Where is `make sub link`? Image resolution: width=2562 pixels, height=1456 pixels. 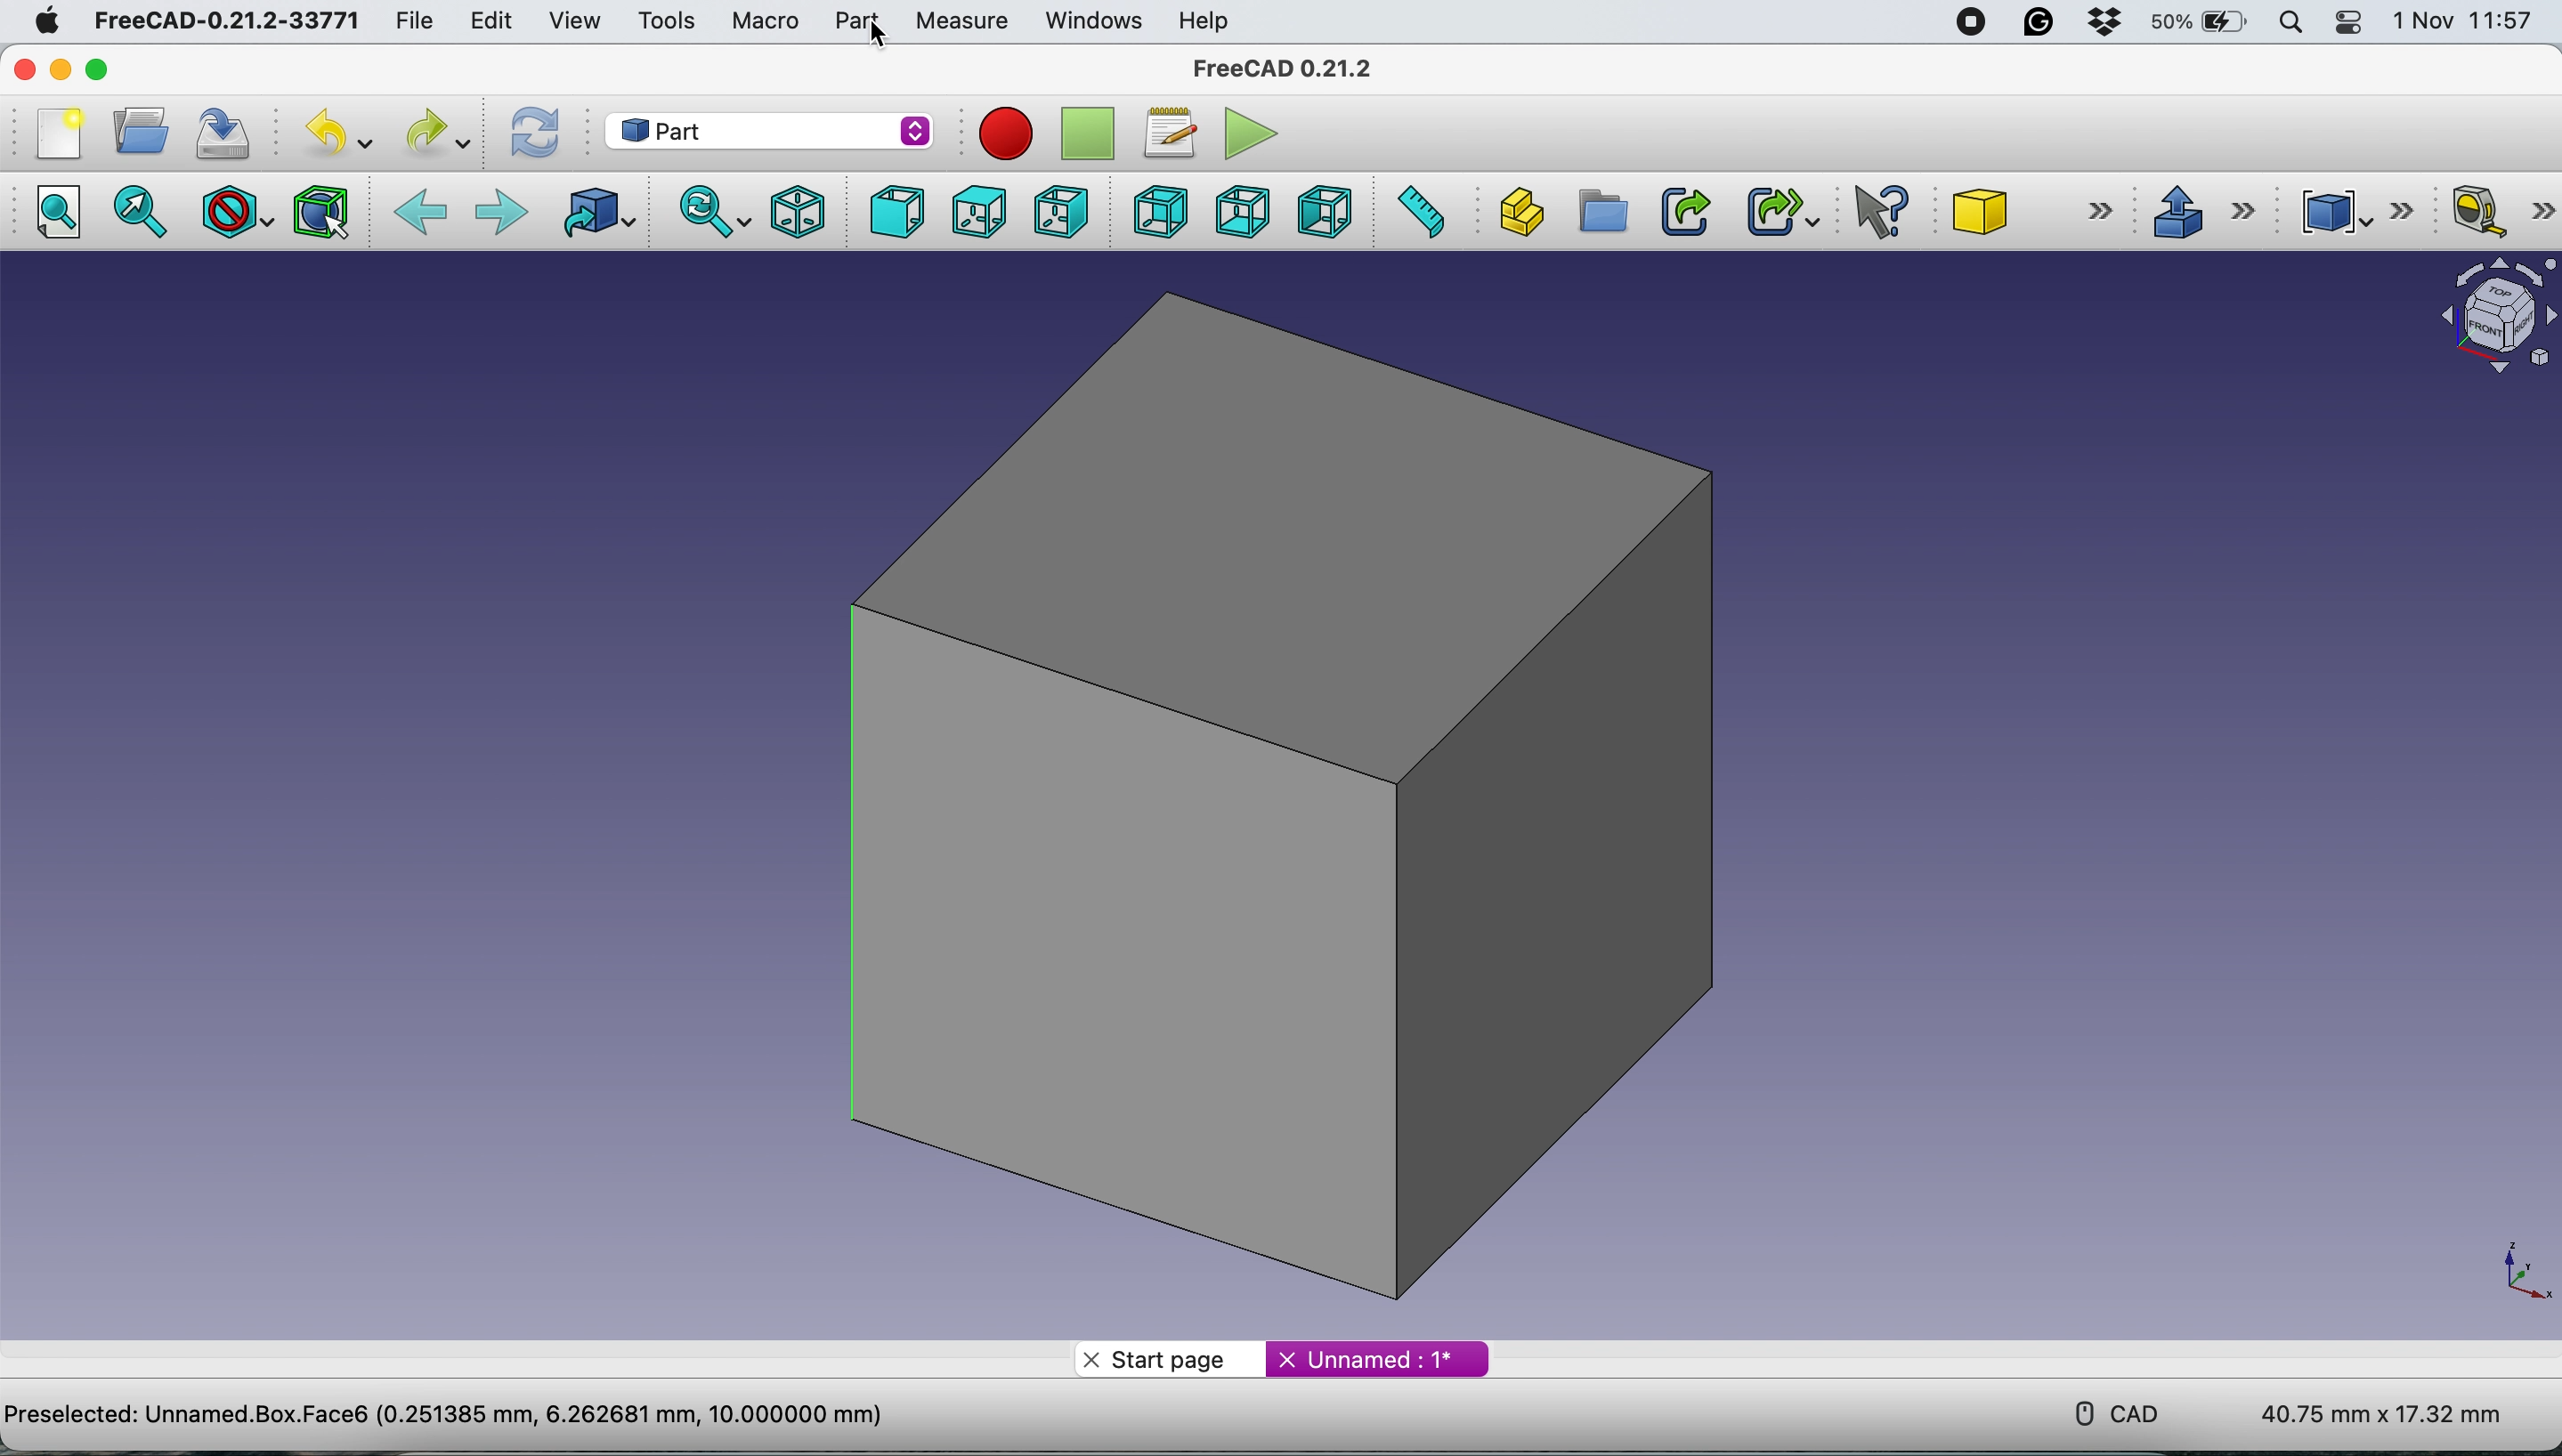
make sub link is located at coordinates (1783, 210).